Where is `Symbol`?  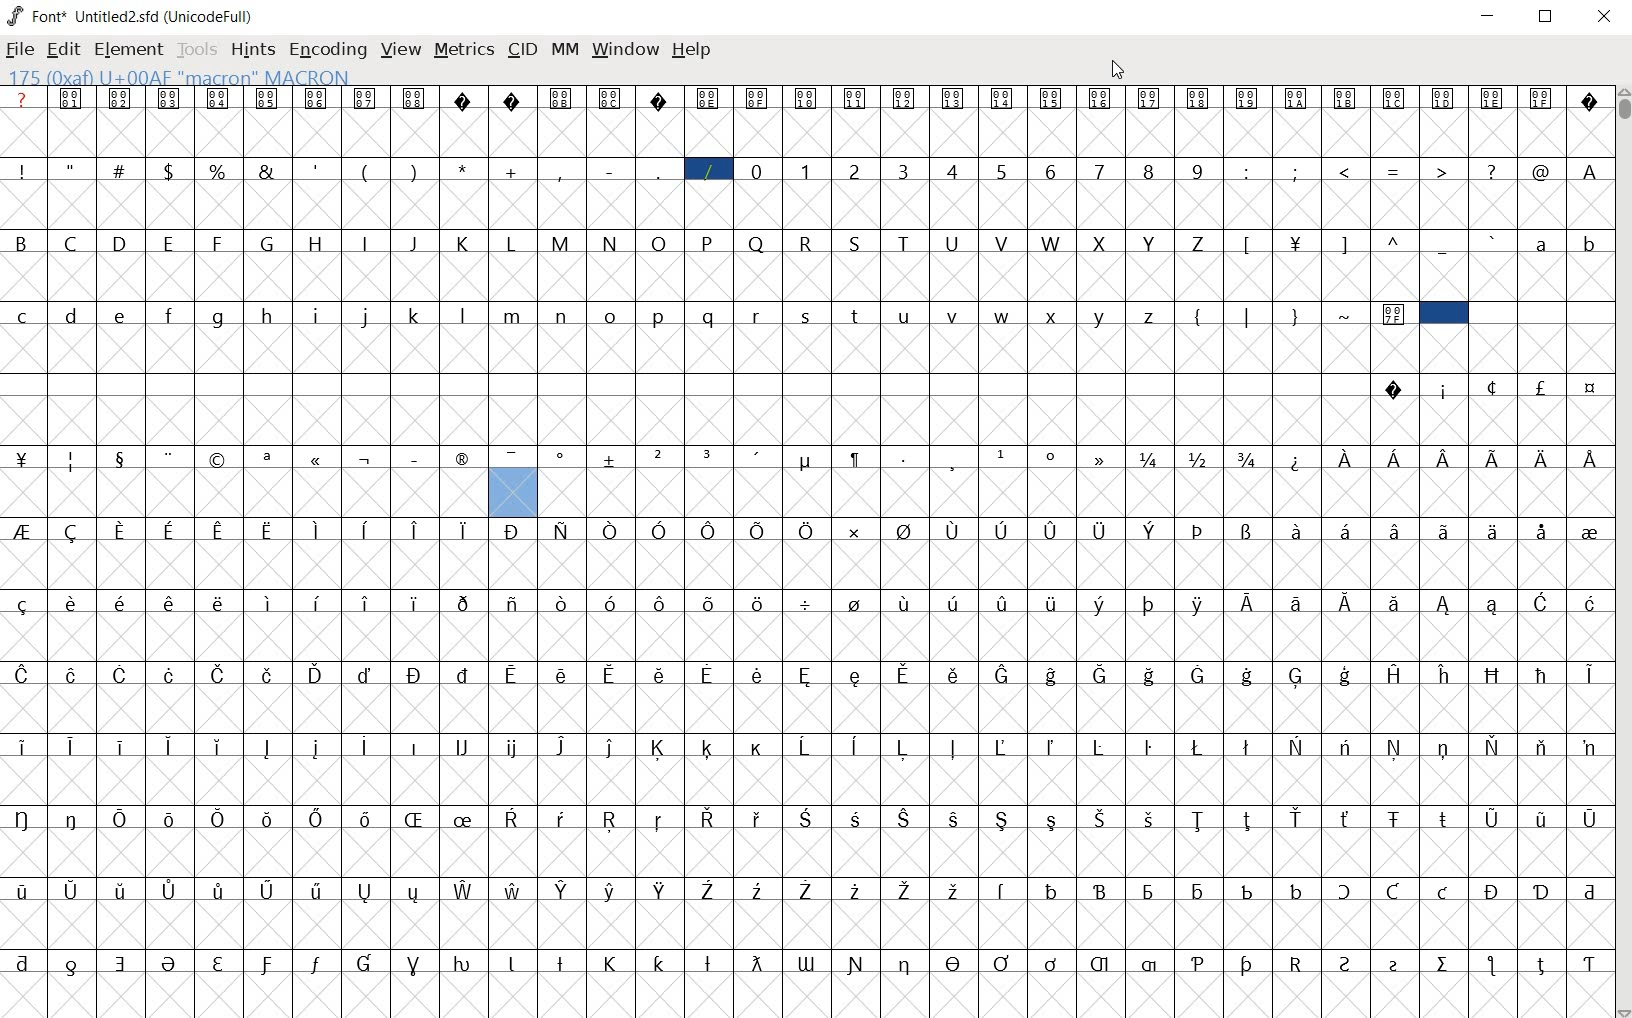 Symbol is located at coordinates (759, 530).